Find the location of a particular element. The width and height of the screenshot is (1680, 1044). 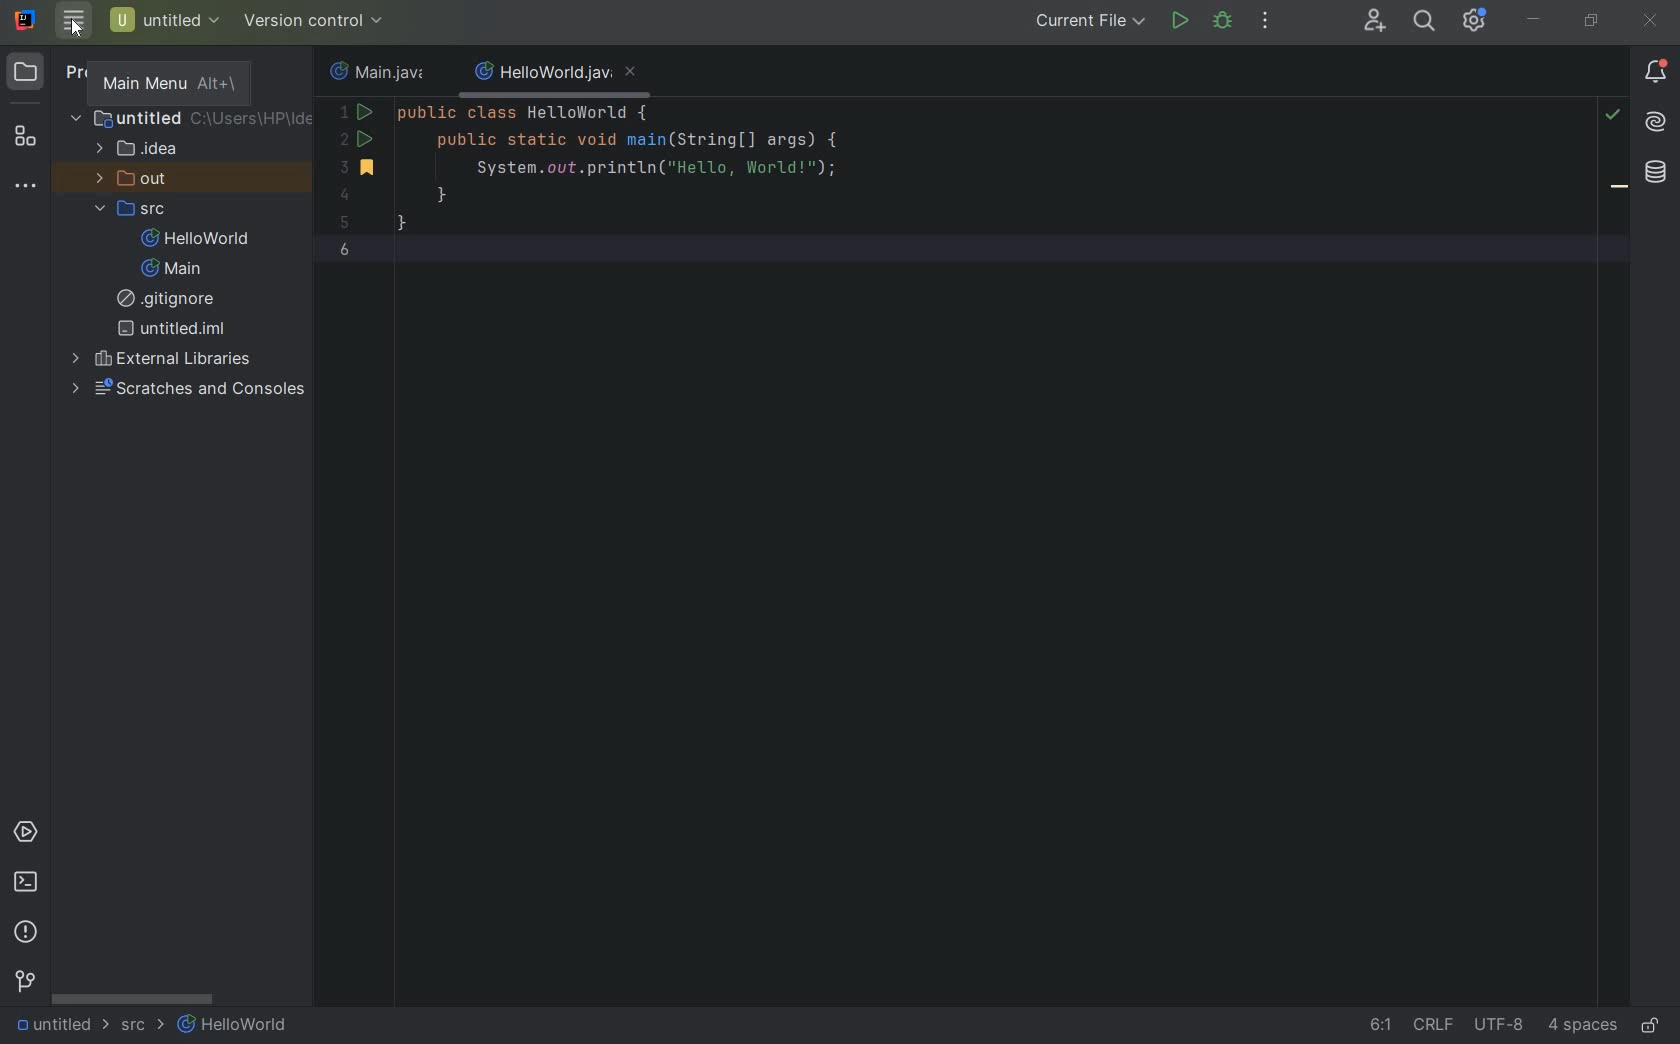

codes is located at coordinates (640, 180).